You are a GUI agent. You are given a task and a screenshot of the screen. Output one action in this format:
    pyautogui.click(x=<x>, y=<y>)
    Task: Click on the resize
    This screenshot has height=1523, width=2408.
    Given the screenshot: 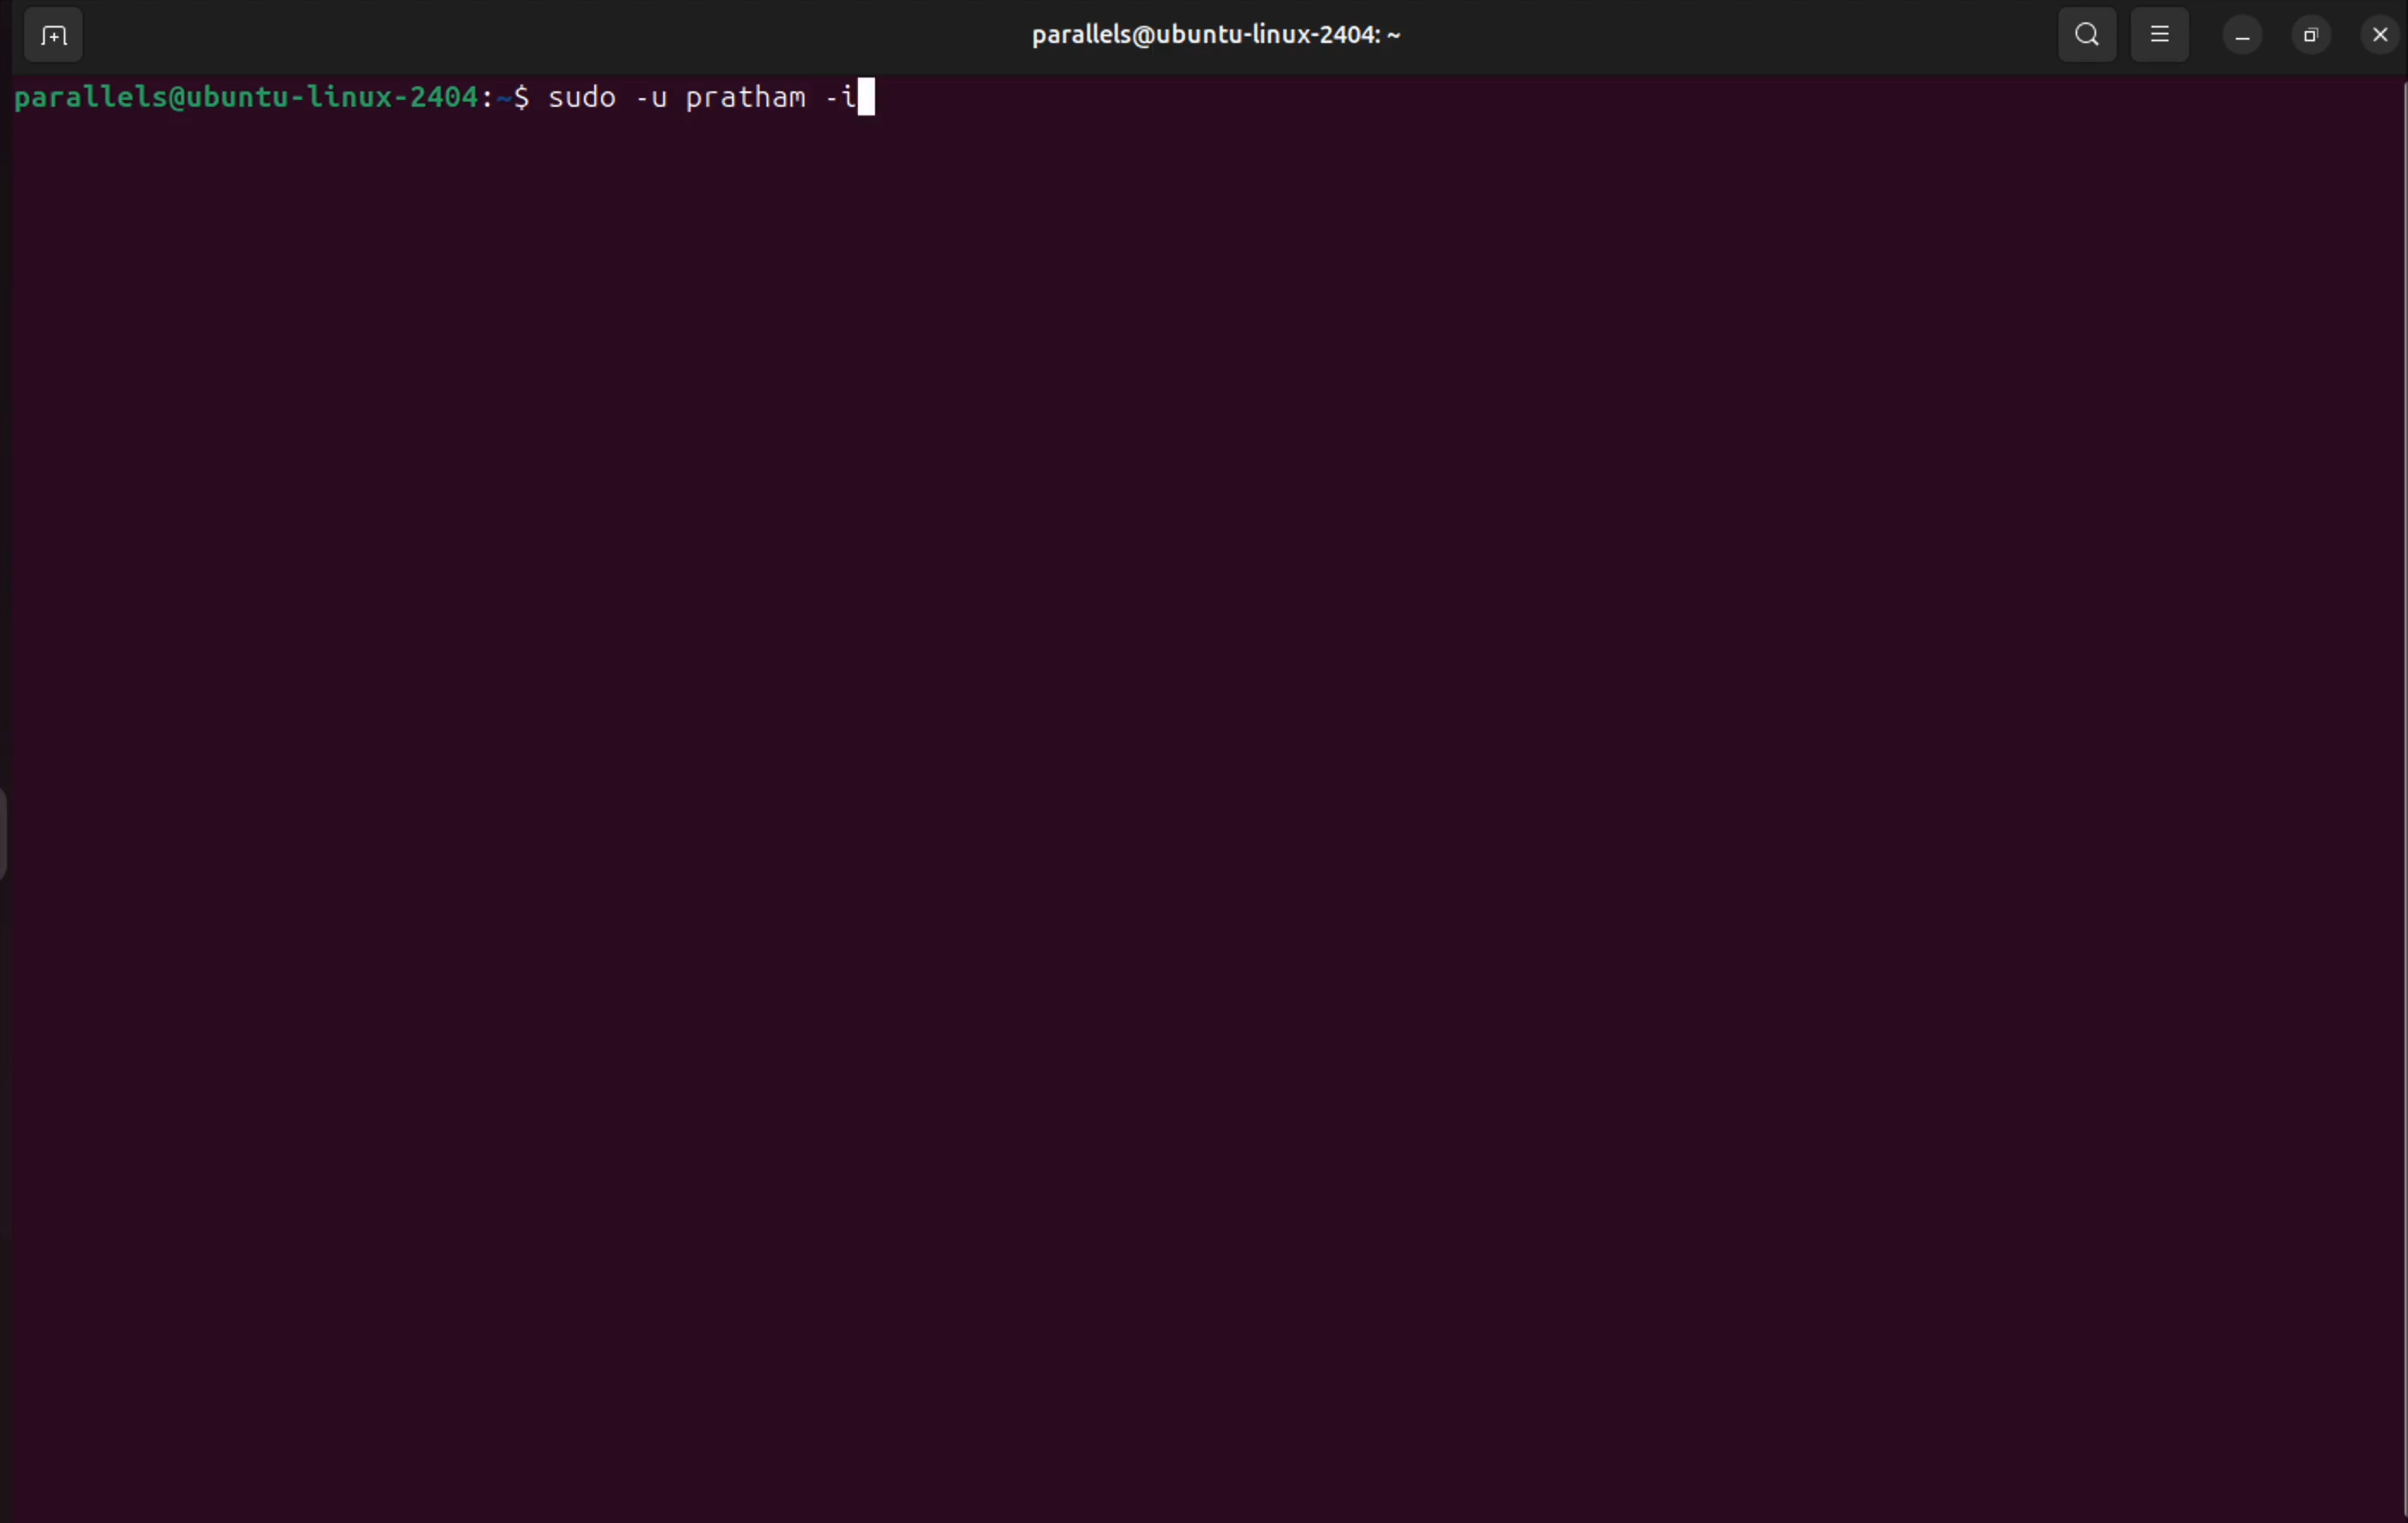 What is the action you would take?
    pyautogui.click(x=2311, y=35)
    